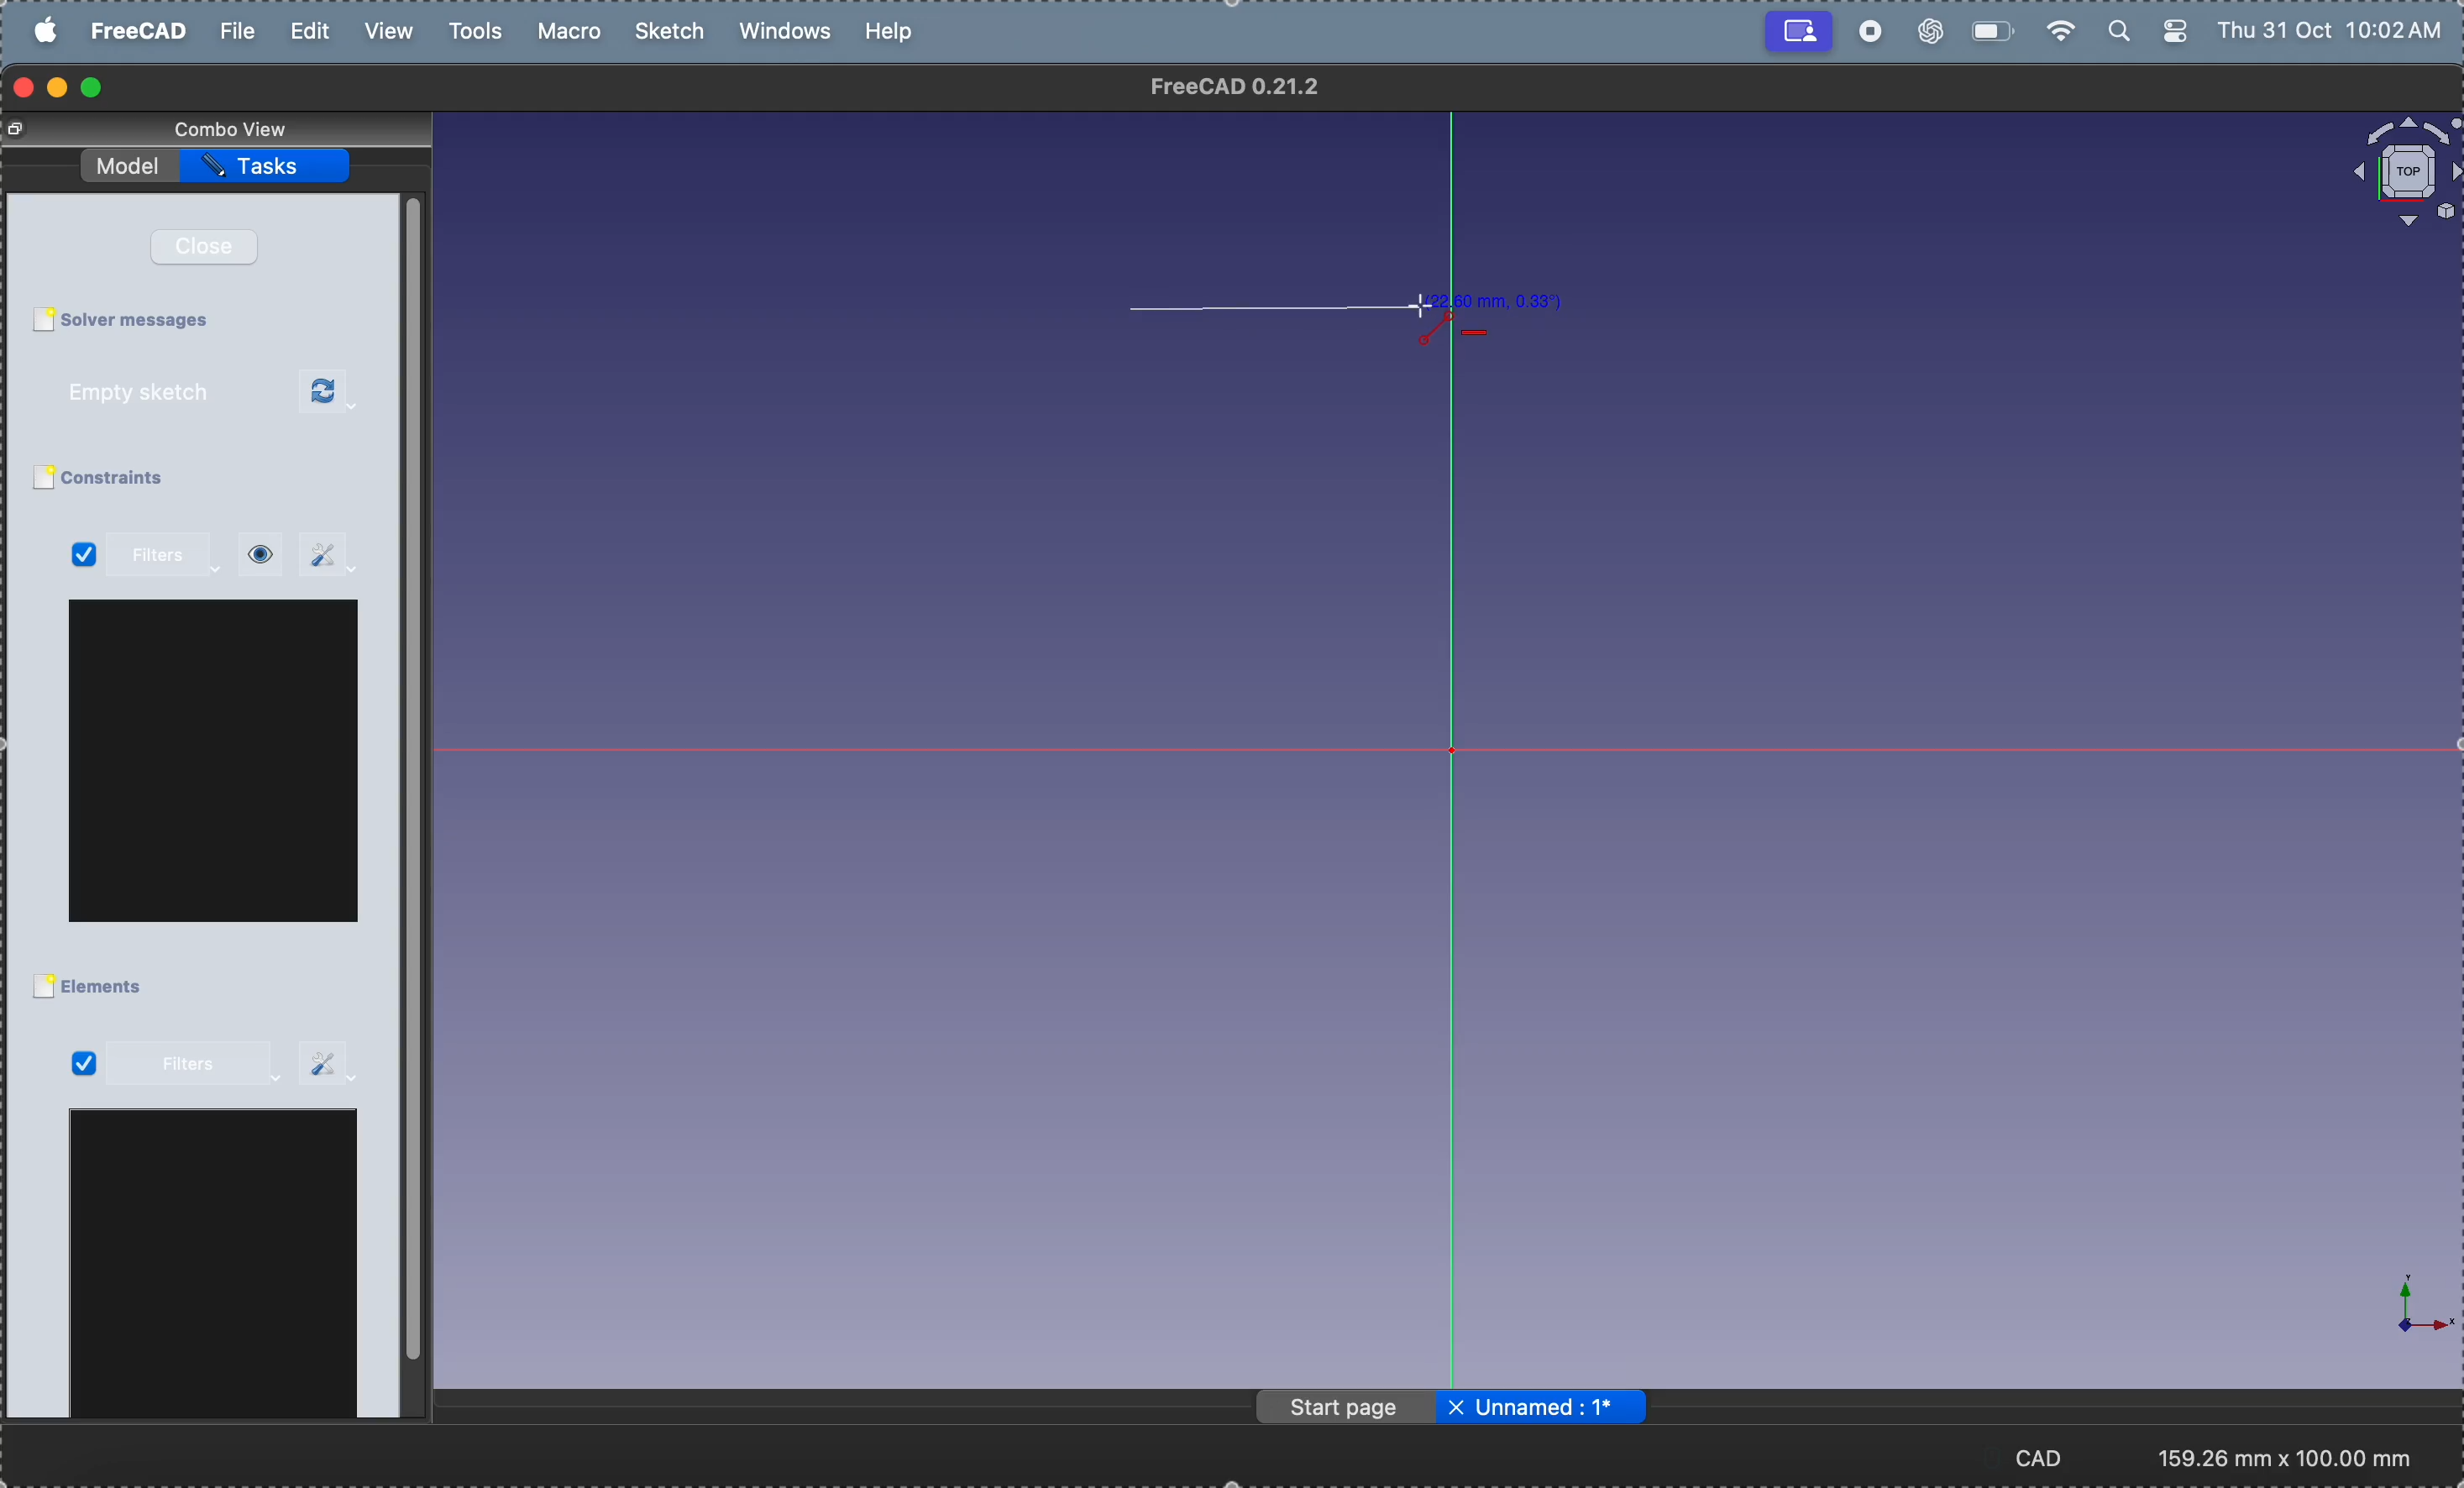 The width and height of the screenshot is (2464, 1488). What do you see at coordinates (1493, 299) in the screenshot?
I see `(122.60 mm, 0.33)` at bounding box center [1493, 299].